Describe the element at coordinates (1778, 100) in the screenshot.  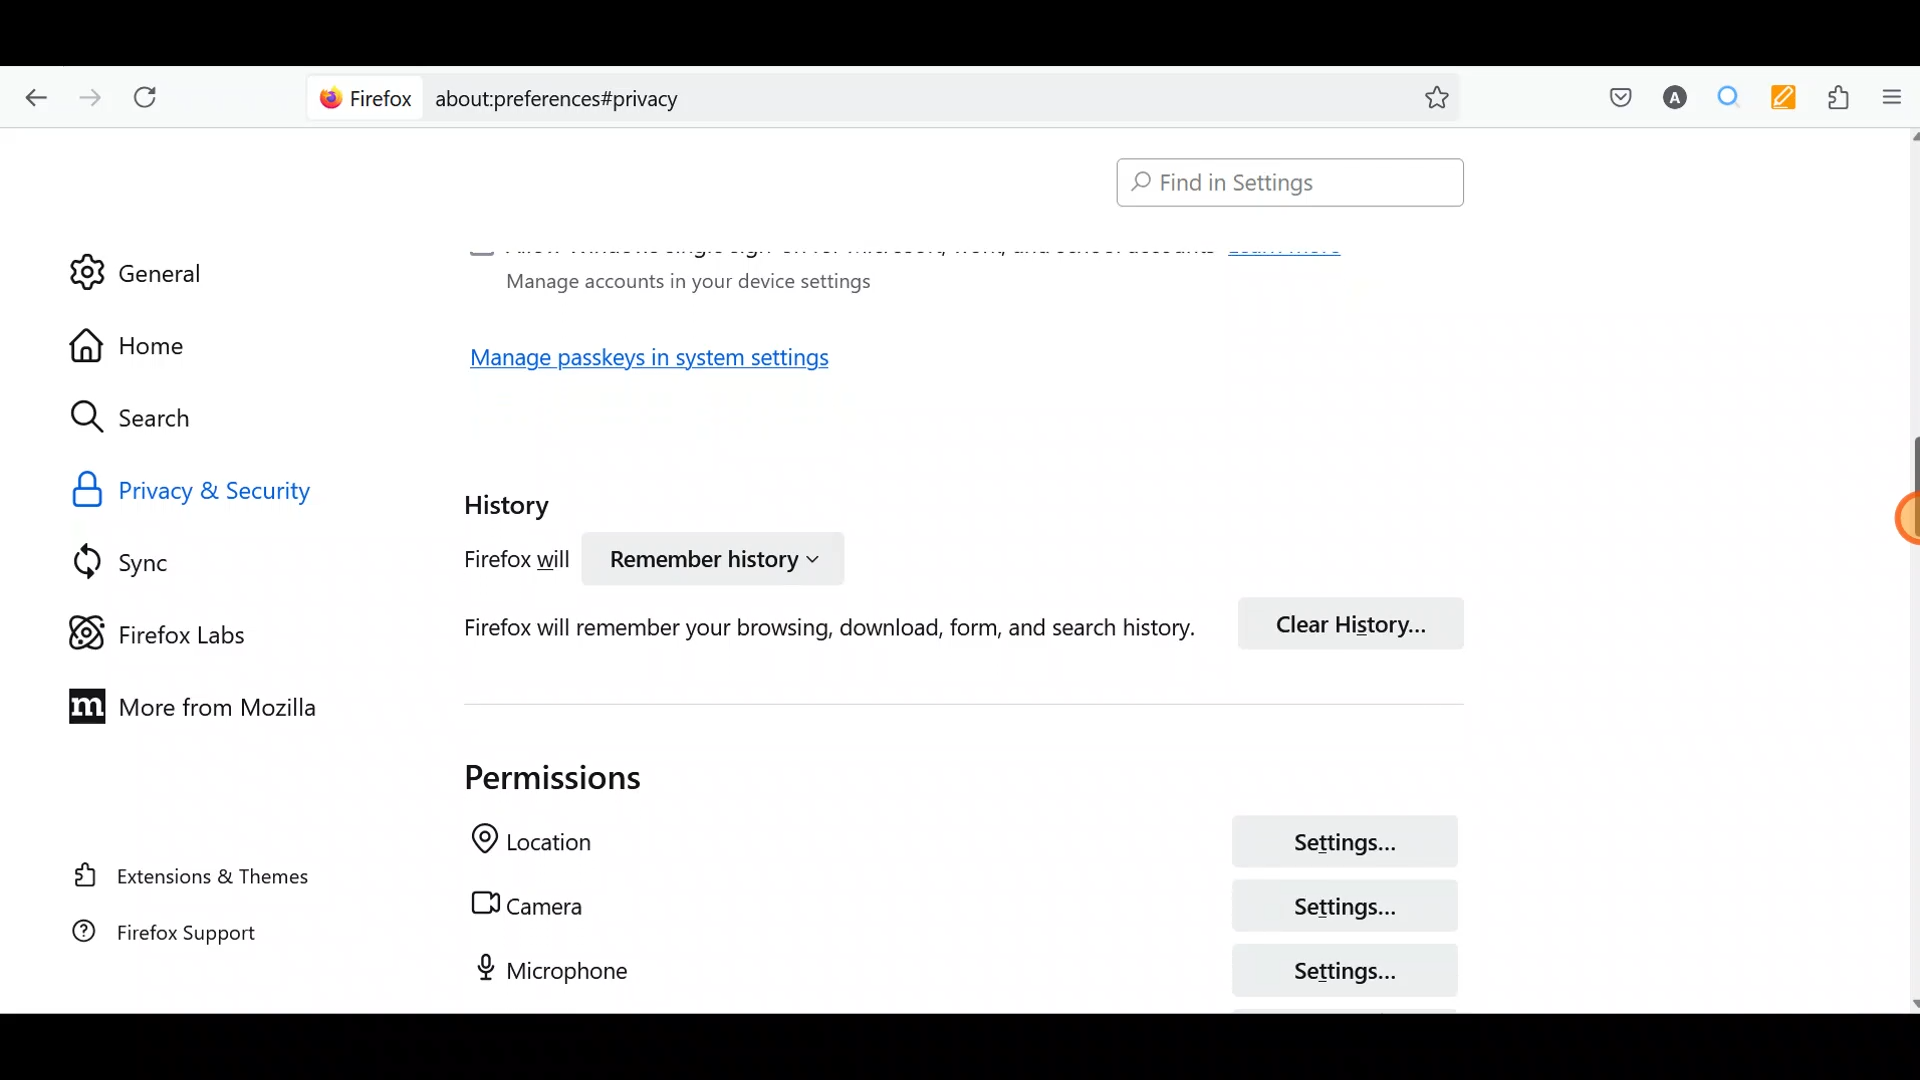
I see `Multi keywords highlighter` at that location.